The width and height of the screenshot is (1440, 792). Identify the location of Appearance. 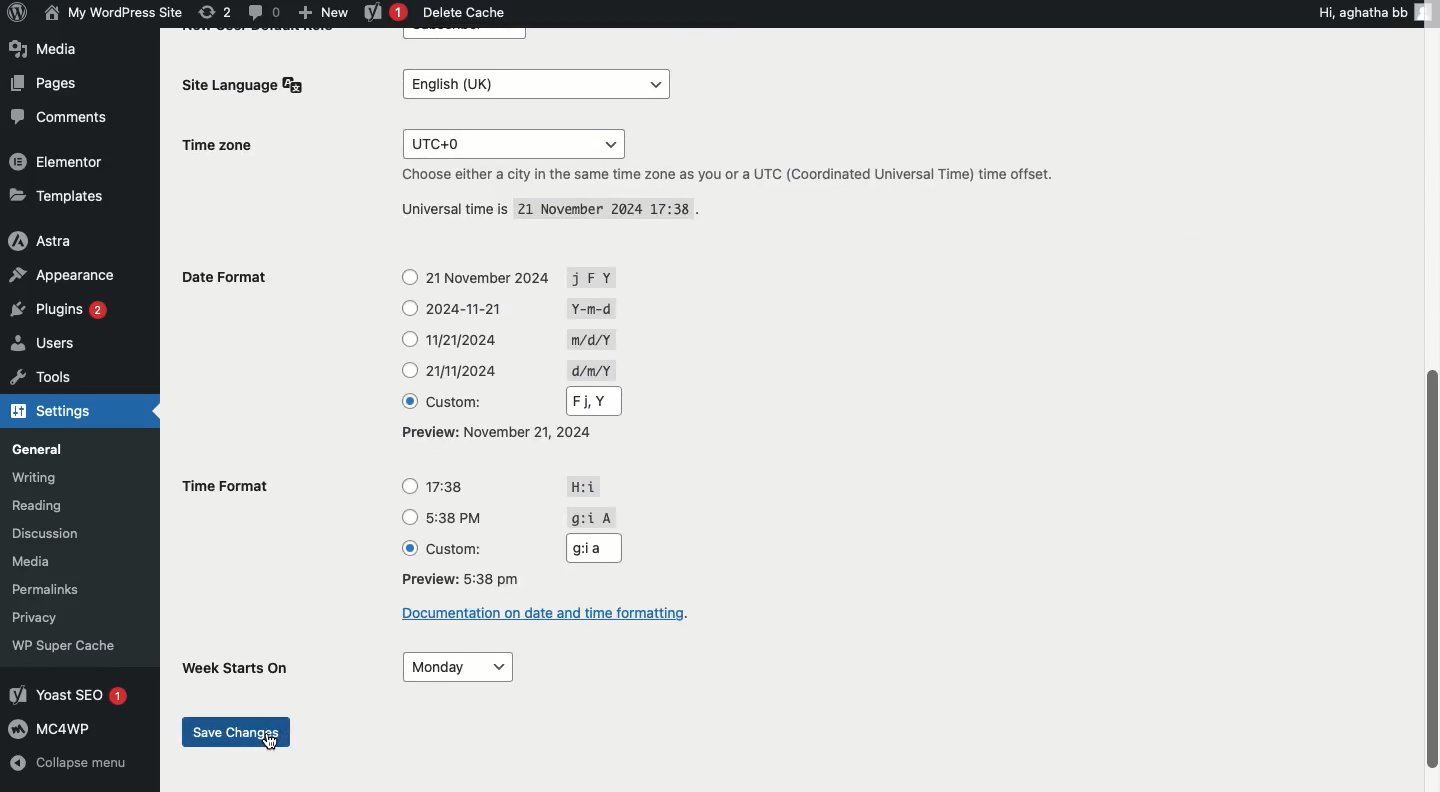
(64, 275).